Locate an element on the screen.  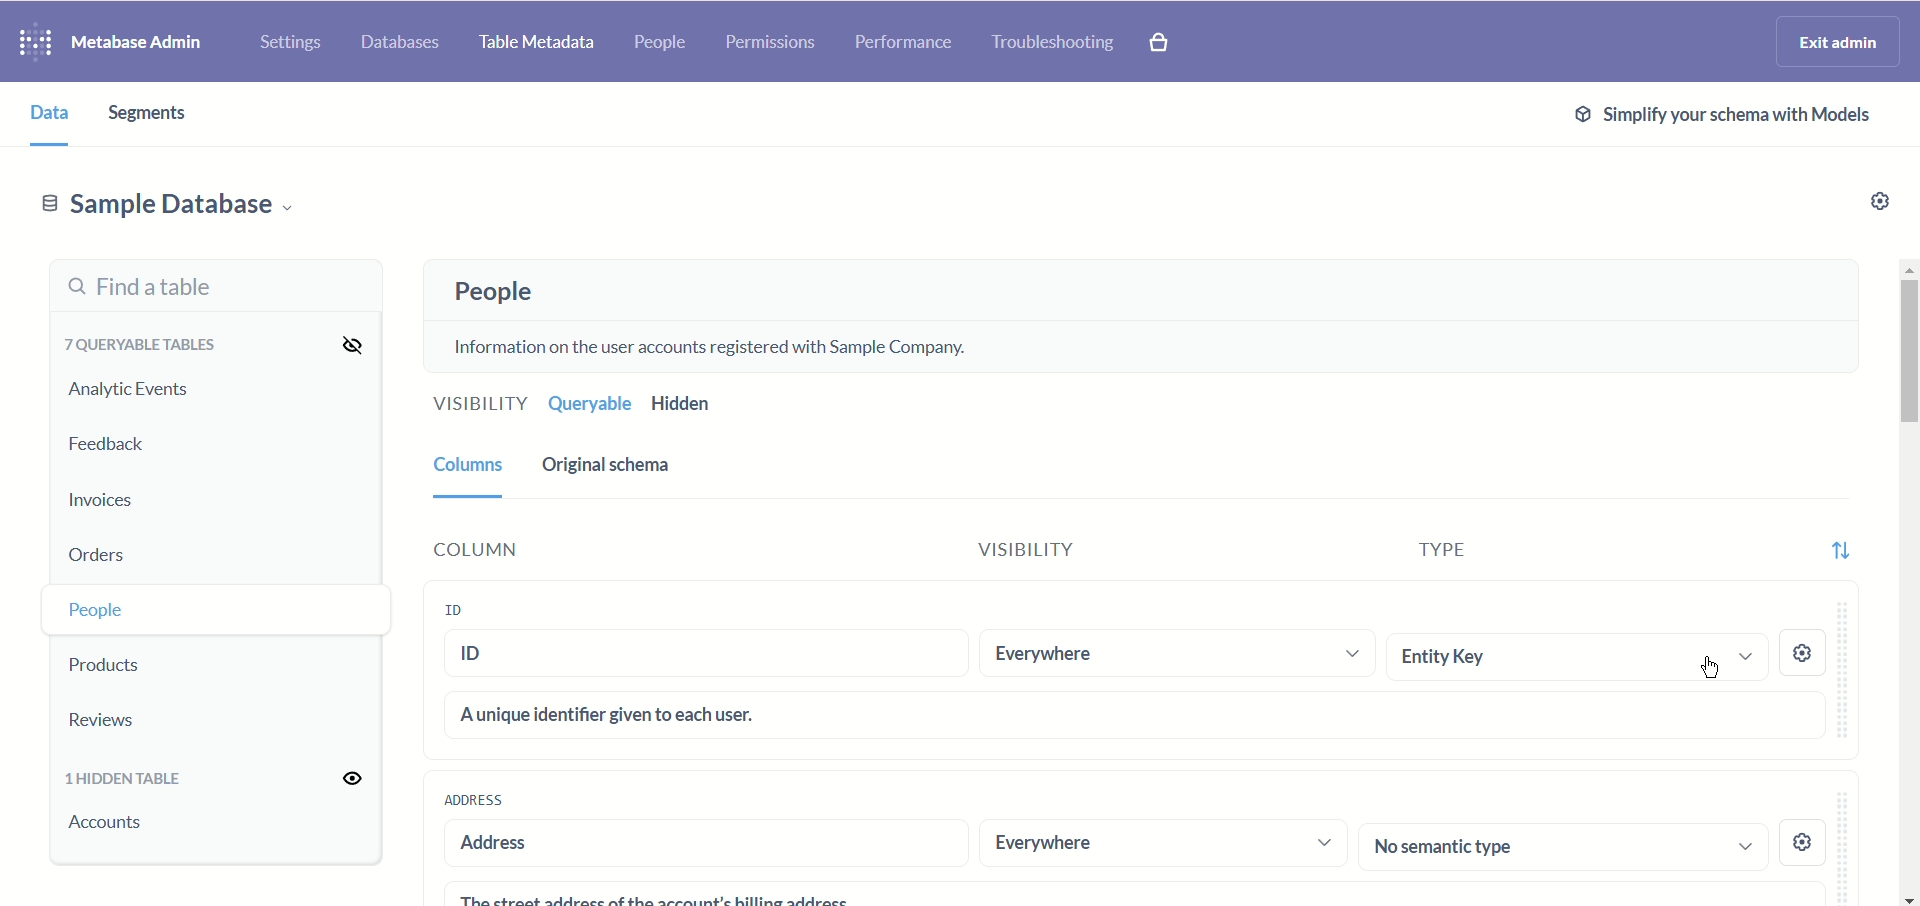
data is located at coordinates (41, 111).